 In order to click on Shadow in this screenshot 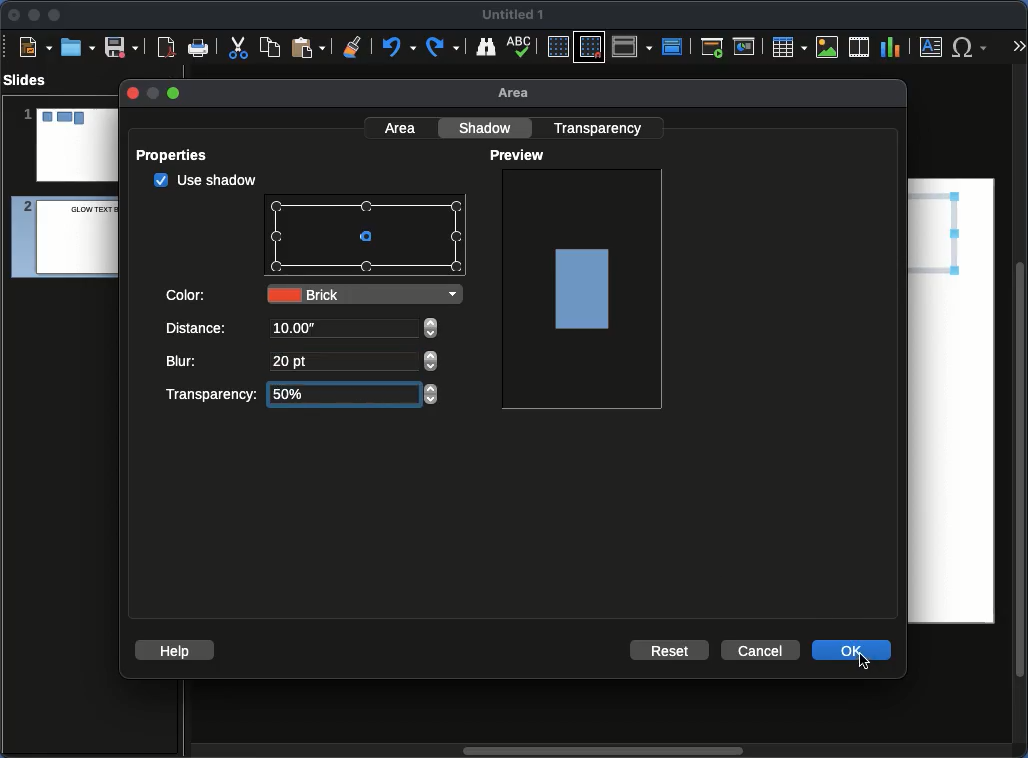, I will do `click(488, 127)`.